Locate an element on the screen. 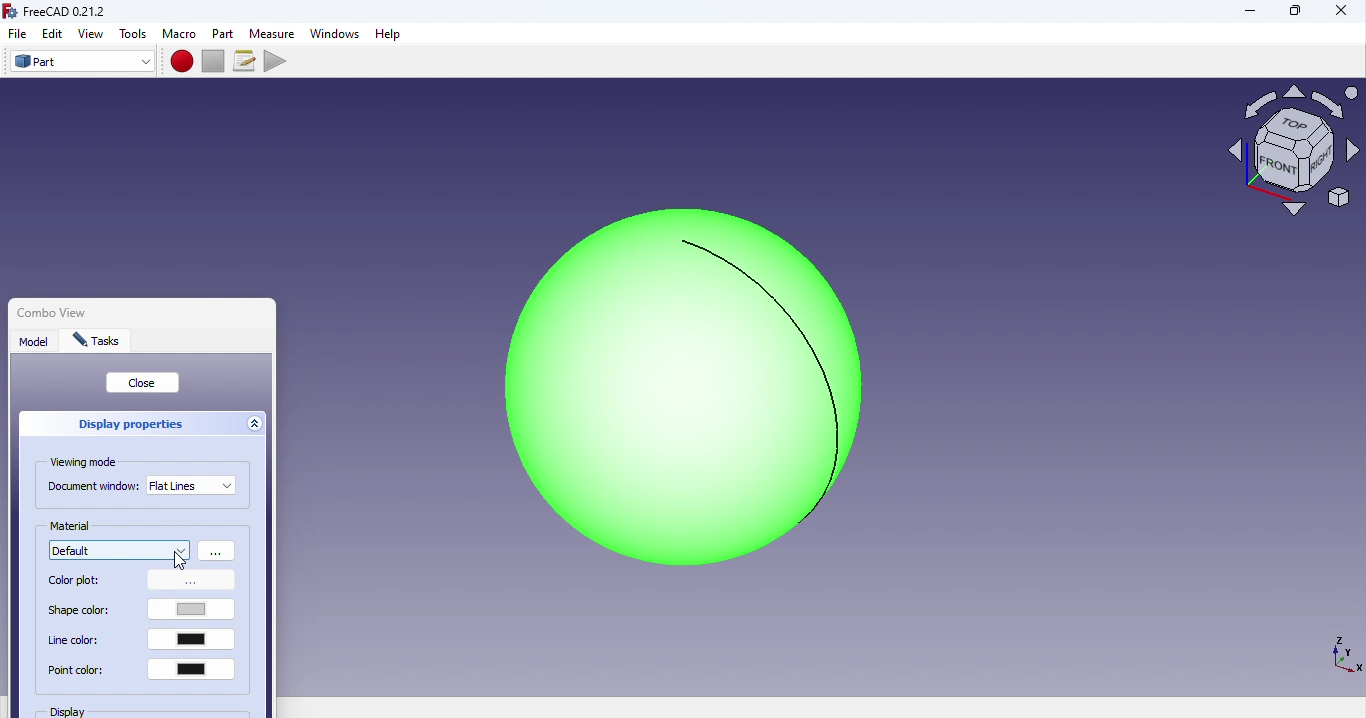  Dimensions is located at coordinates (1342, 653).